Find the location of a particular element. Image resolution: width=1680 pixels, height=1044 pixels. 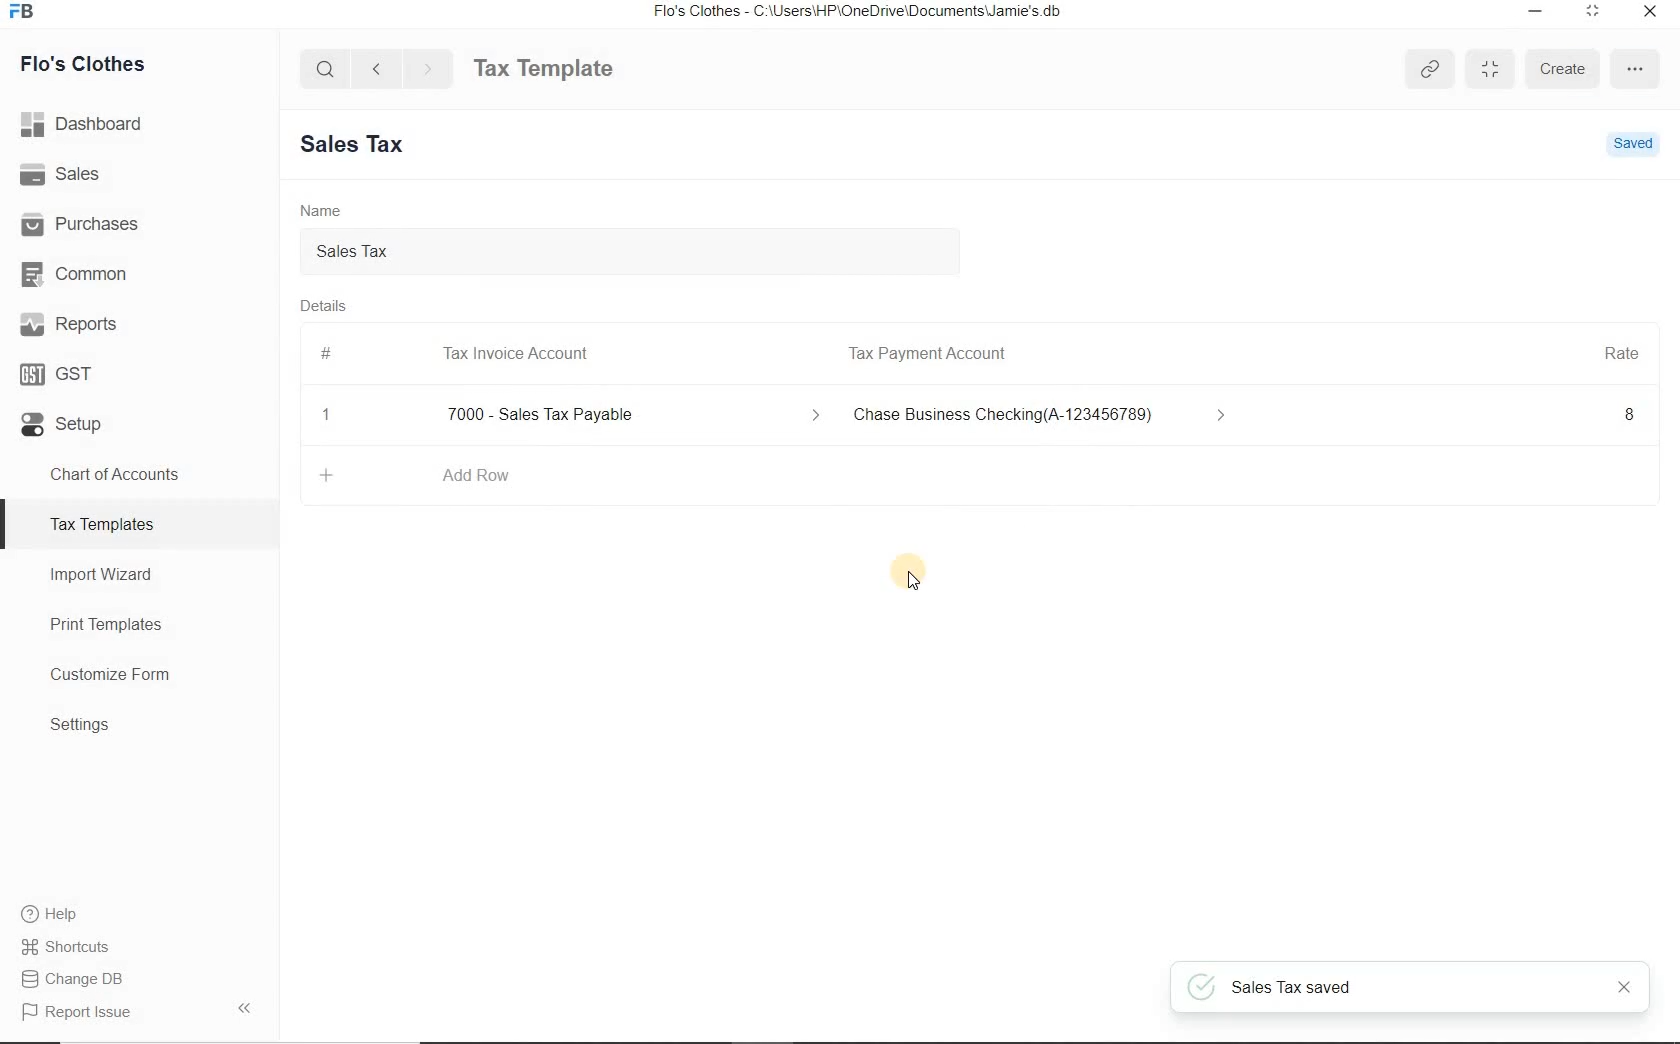

Saved is located at coordinates (1633, 145).